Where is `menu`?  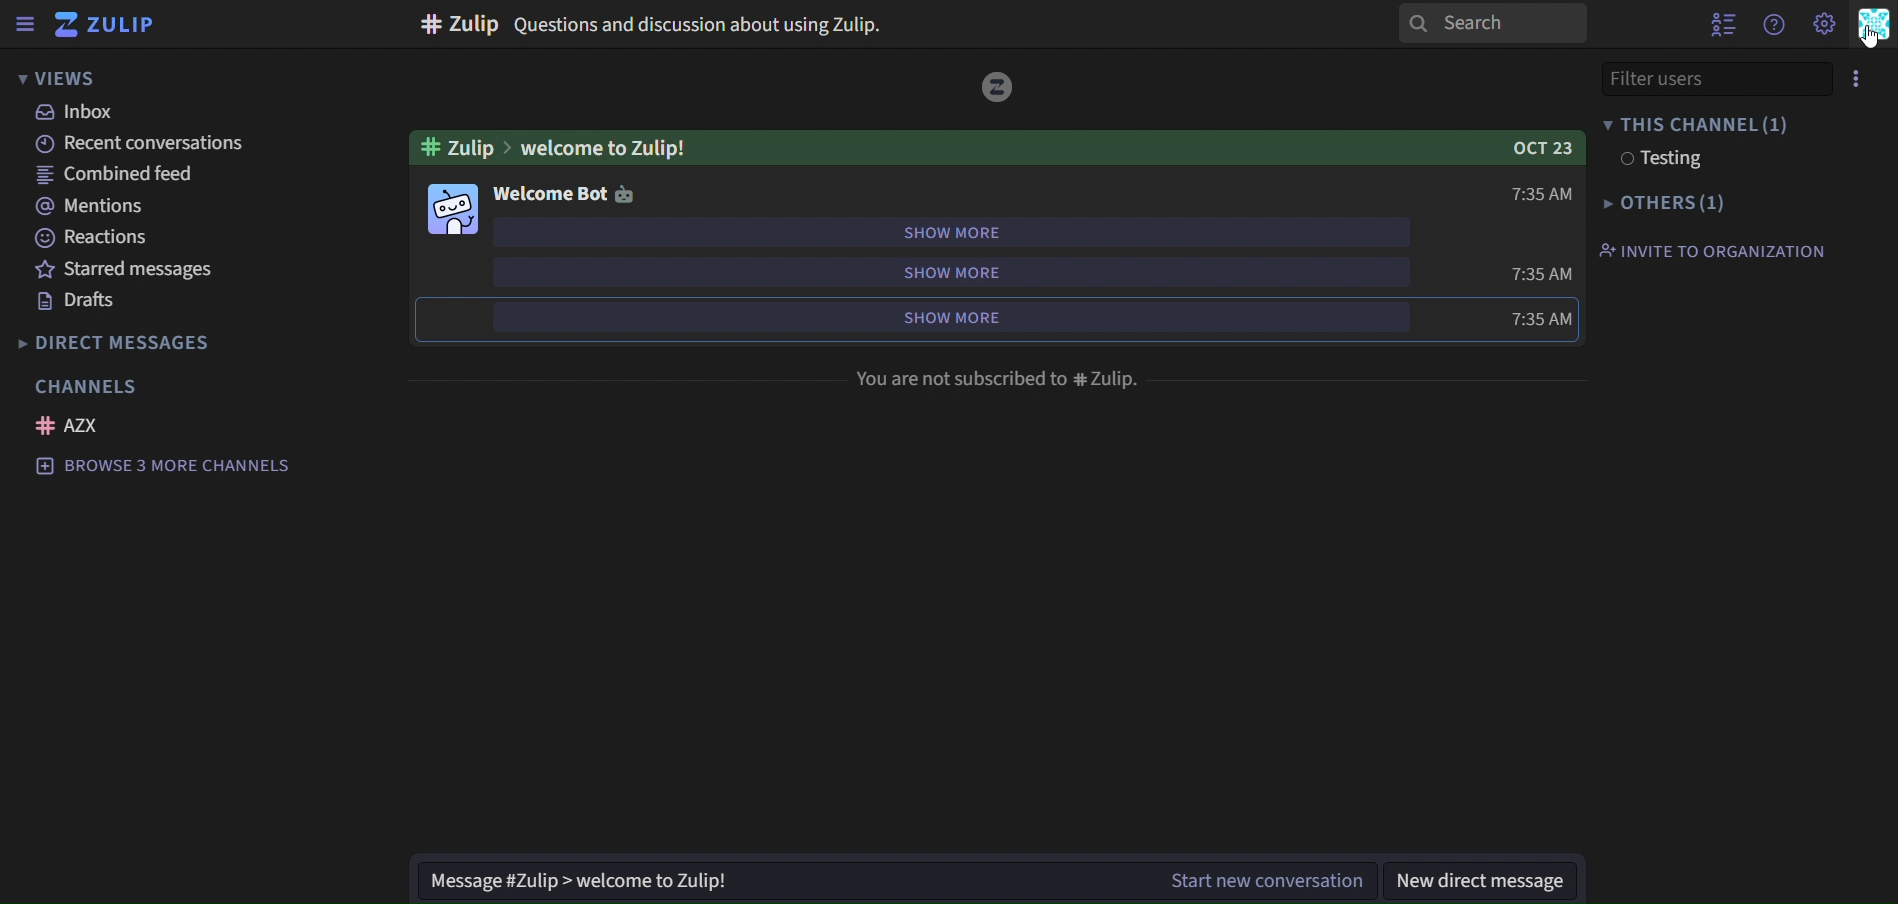
menu is located at coordinates (1850, 77).